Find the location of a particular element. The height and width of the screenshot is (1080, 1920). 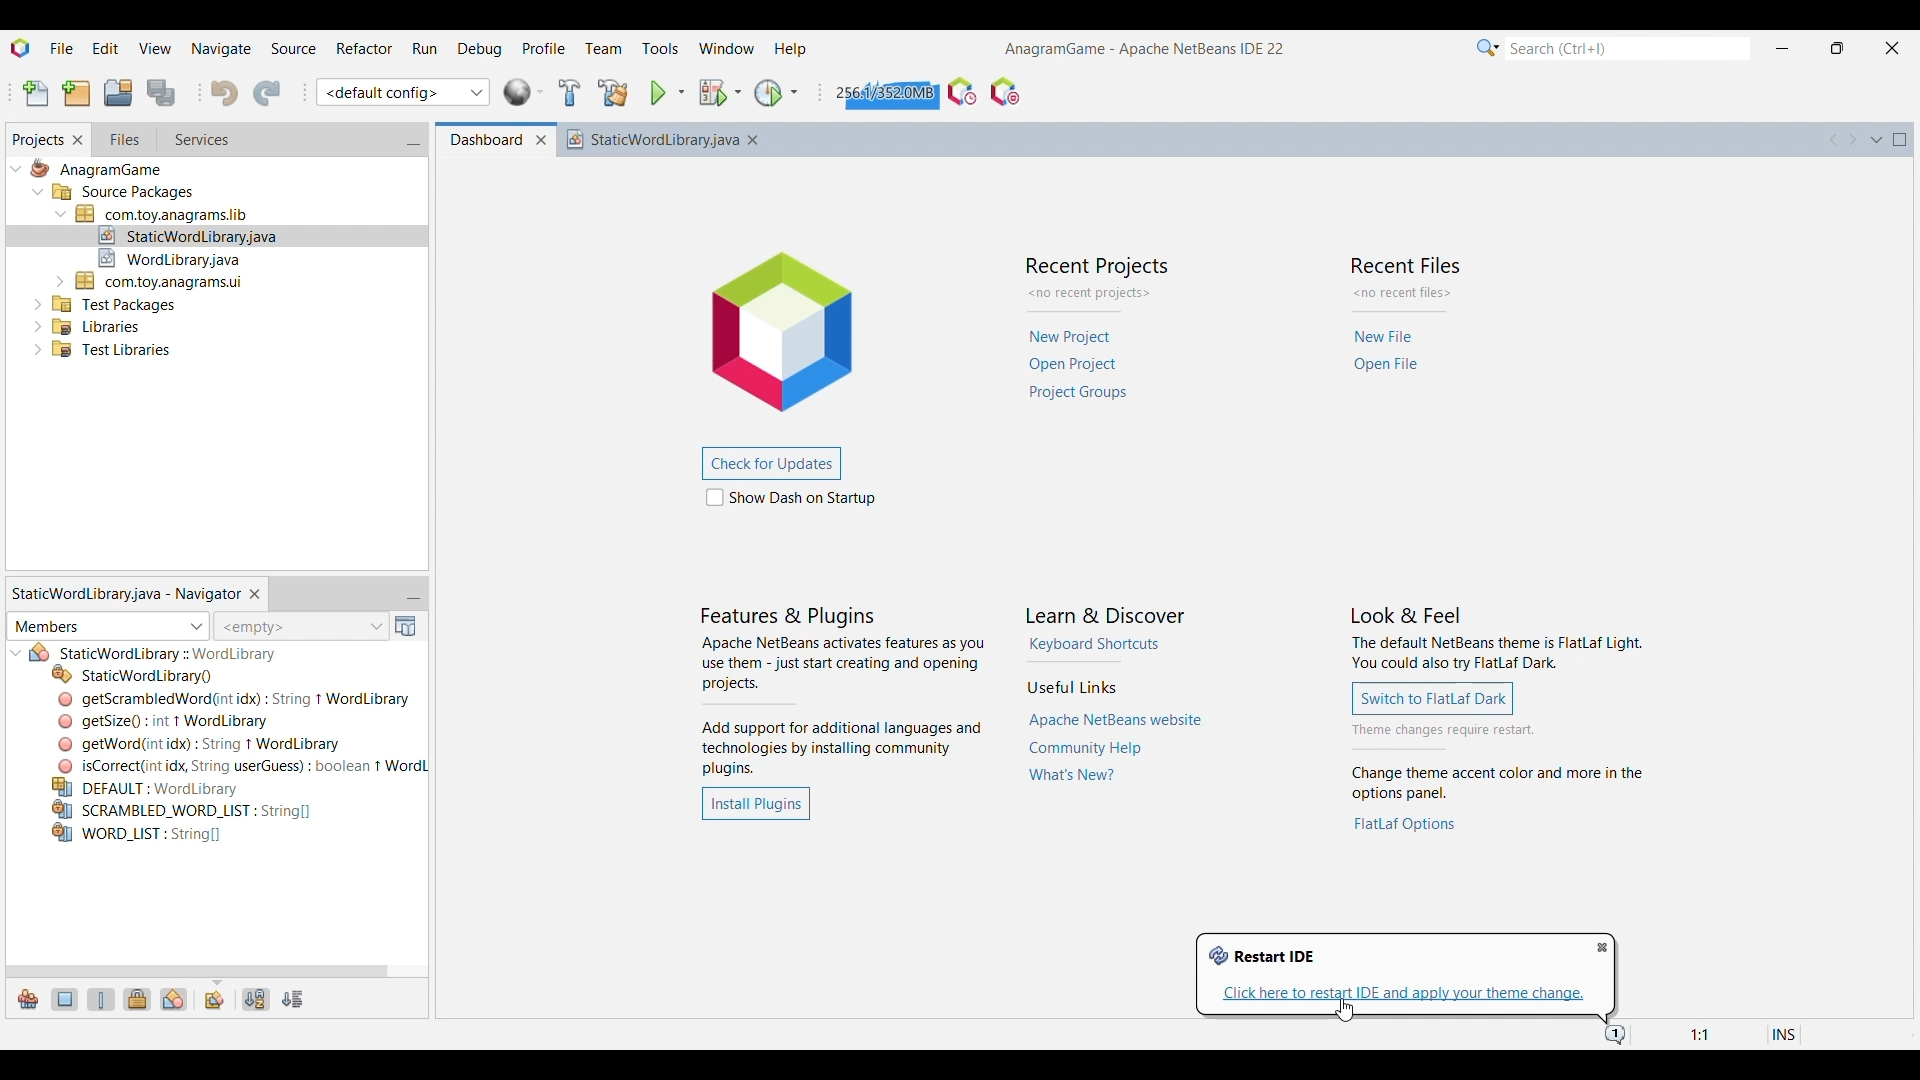

Double click to go to line or bookmark settings is located at coordinates (1718, 1035).